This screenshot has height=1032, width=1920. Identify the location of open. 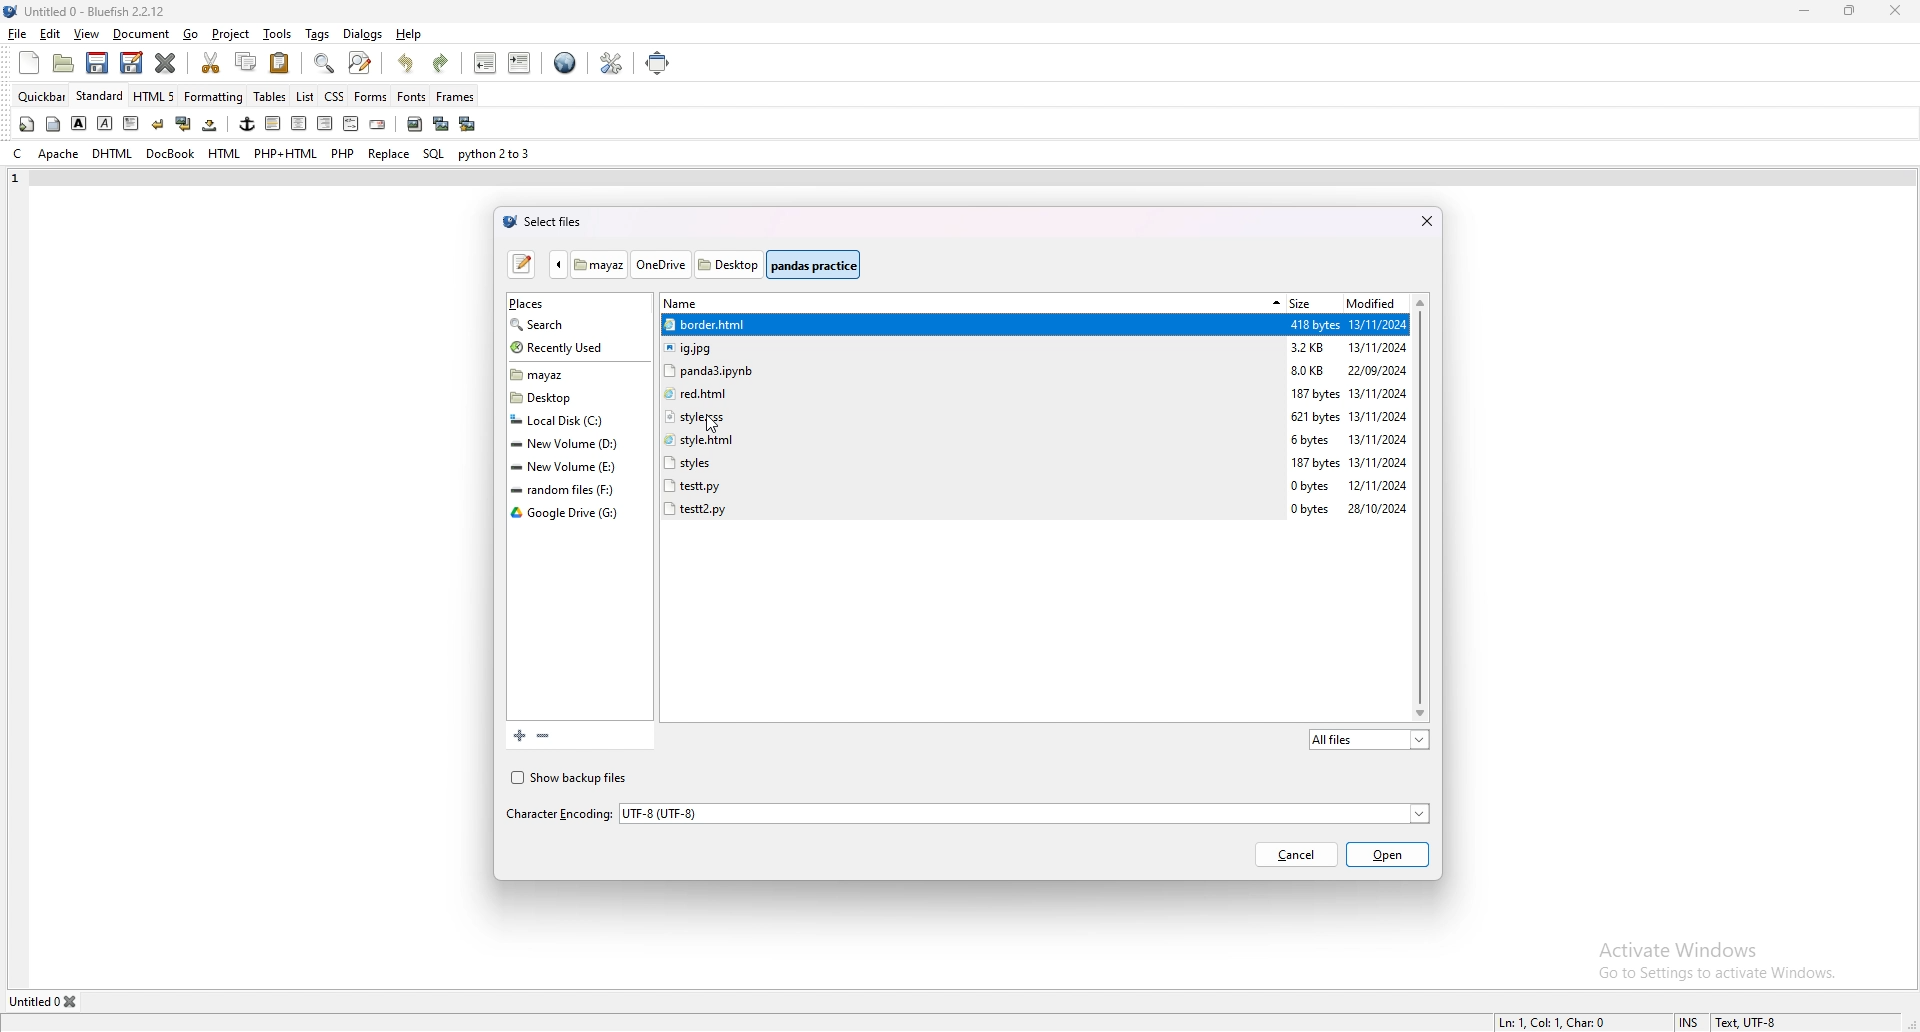
(64, 63).